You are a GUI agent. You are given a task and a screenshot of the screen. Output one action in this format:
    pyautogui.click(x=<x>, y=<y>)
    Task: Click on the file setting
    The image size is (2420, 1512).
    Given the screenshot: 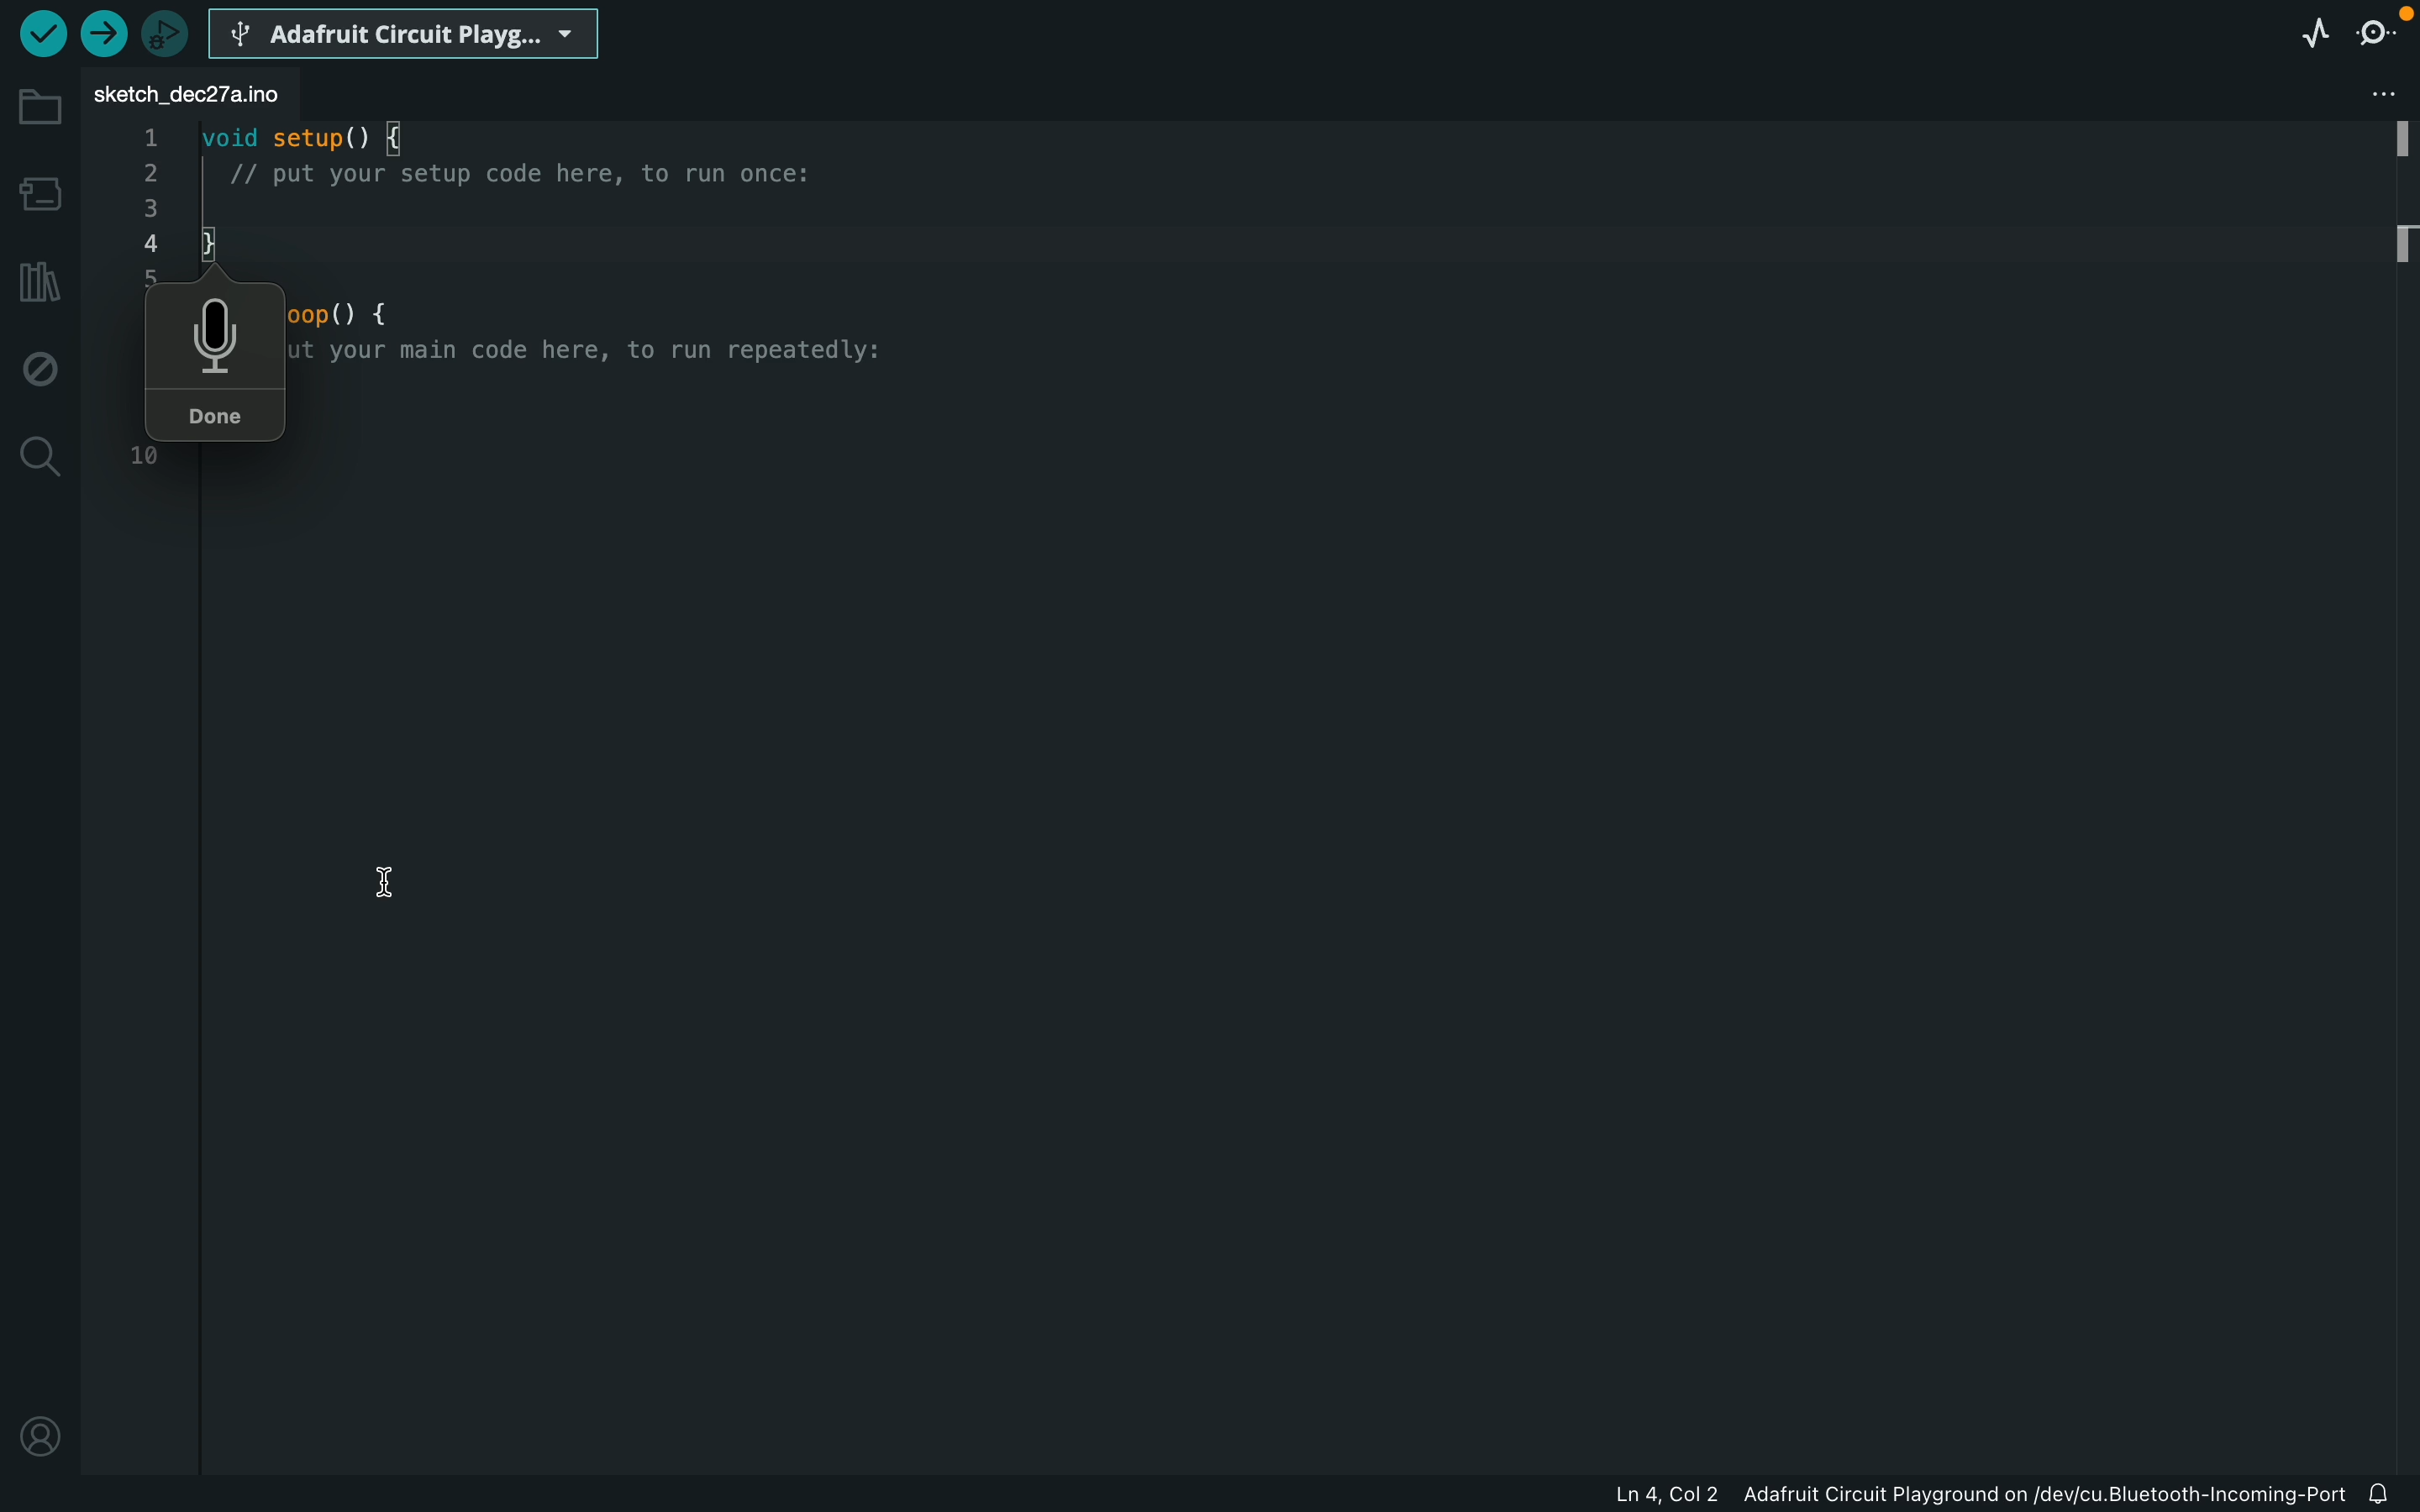 What is the action you would take?
    pyautogui.click(x=2386, y=90)
    